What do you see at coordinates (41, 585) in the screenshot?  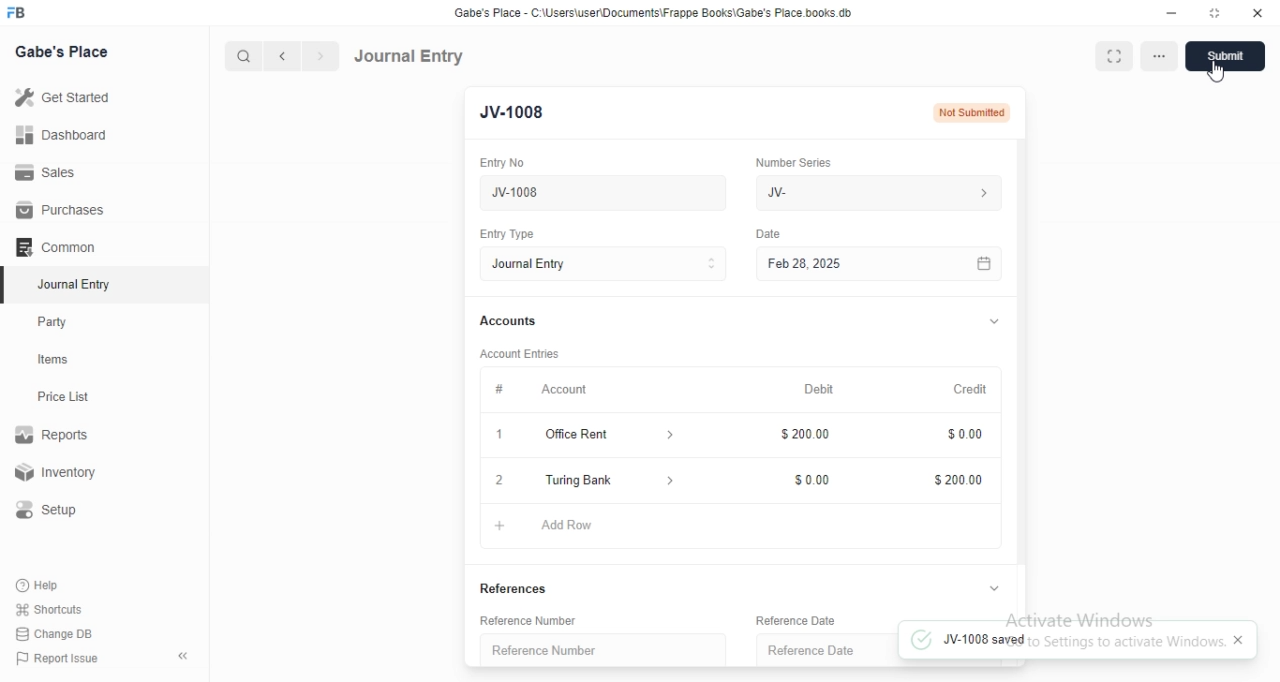 I see `Help` at bounding box center [41, 585].